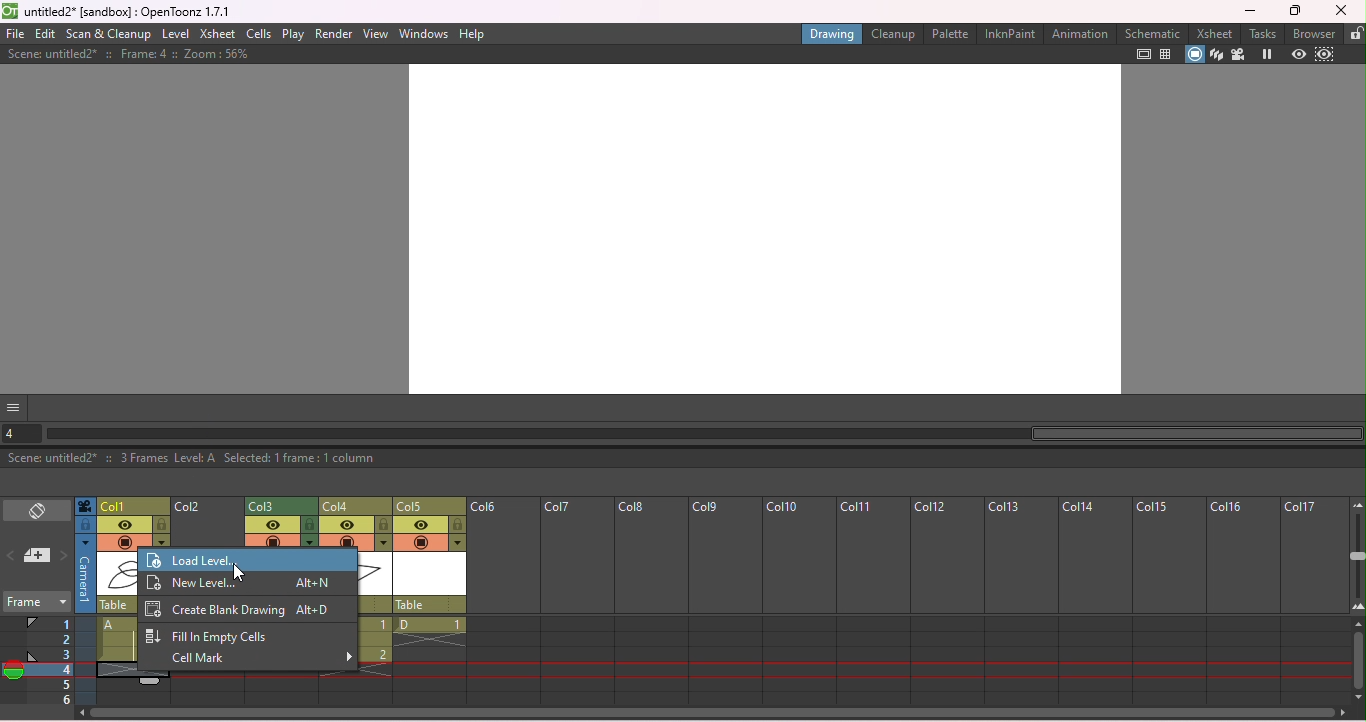  What do you see at coordinates (576, 601) in the screenshot?
I see `column 7` at bounding box center [576, 601].